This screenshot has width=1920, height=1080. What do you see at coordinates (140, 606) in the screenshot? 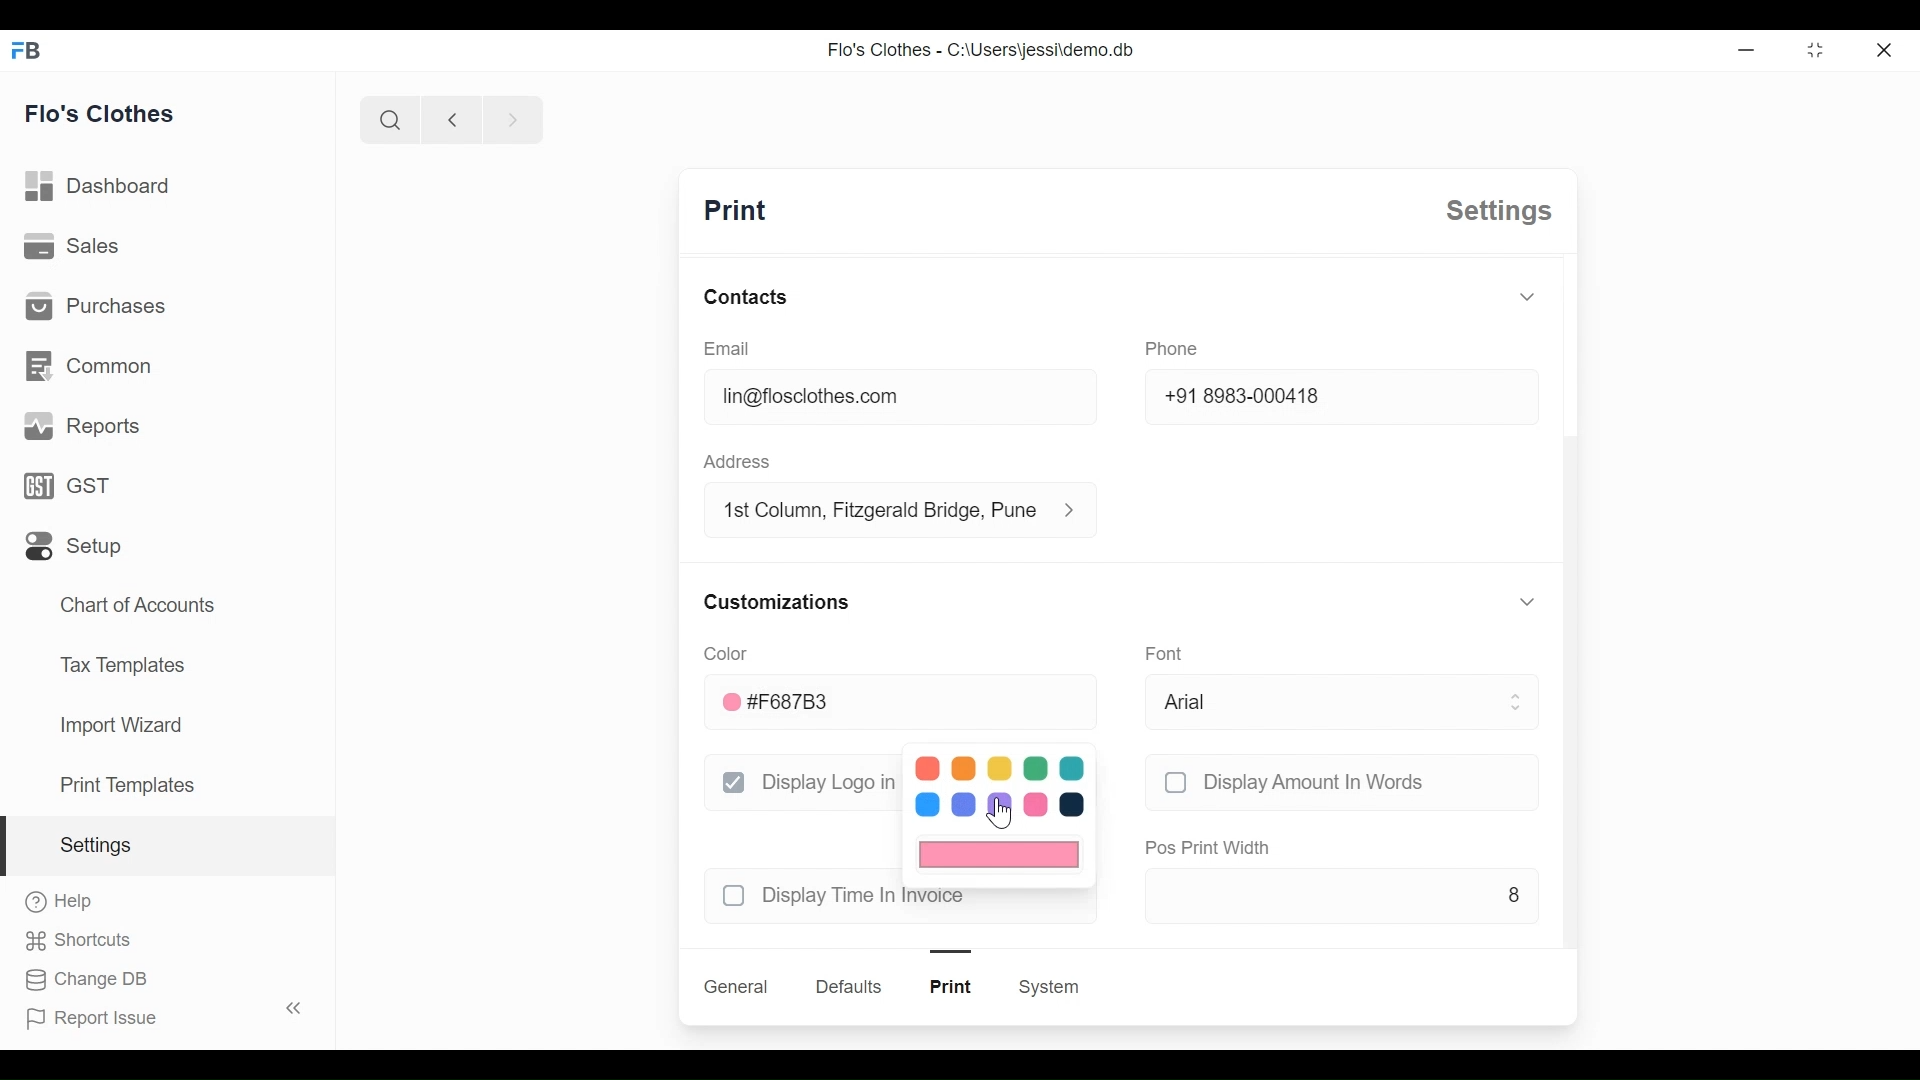
I see `chart of accounts` at bounding box center [140, 606].